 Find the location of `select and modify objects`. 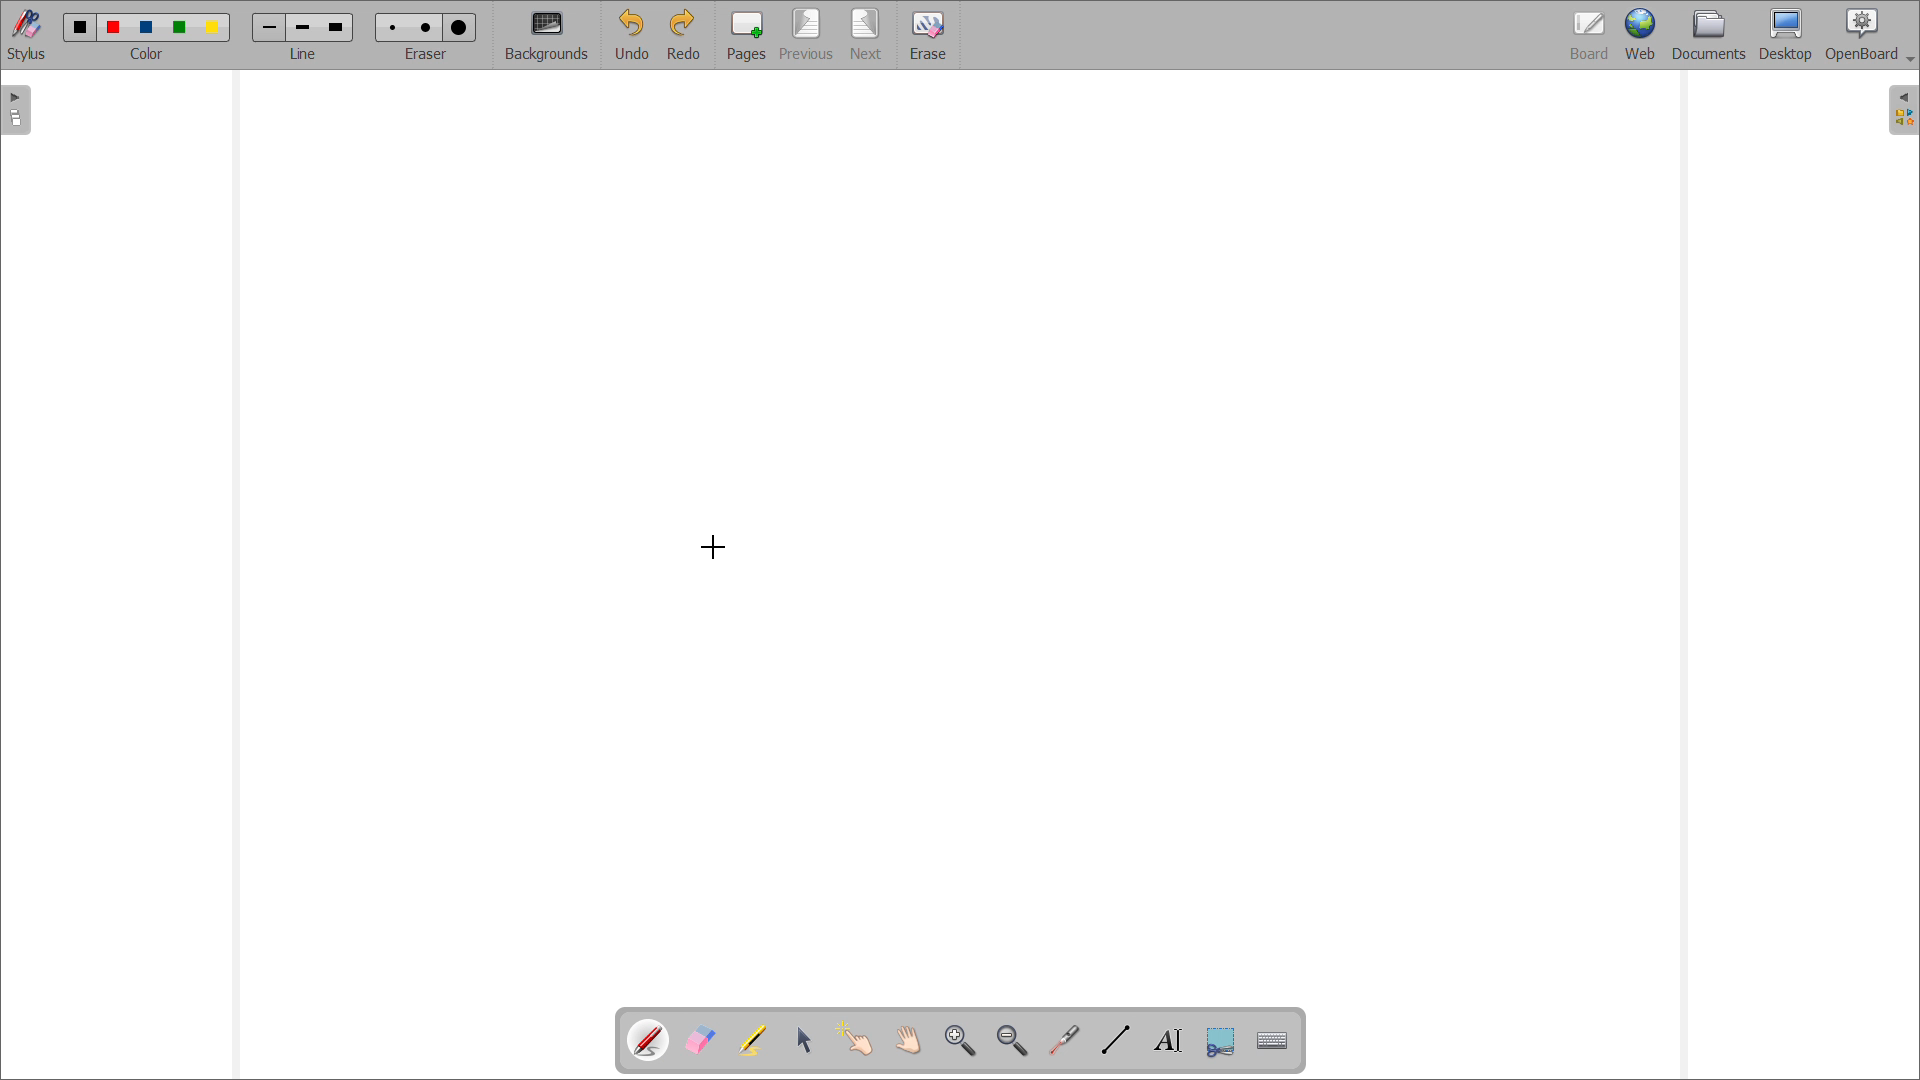

select and modify objects is located at coordinates (805, 1040).